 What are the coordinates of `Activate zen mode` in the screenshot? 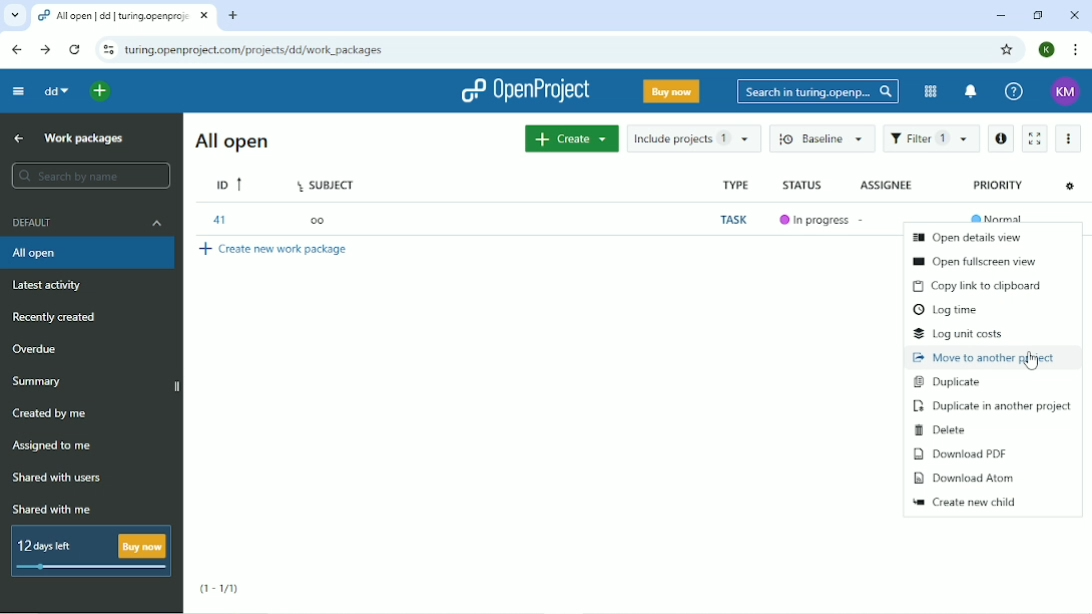 It's located at (1037, 138).